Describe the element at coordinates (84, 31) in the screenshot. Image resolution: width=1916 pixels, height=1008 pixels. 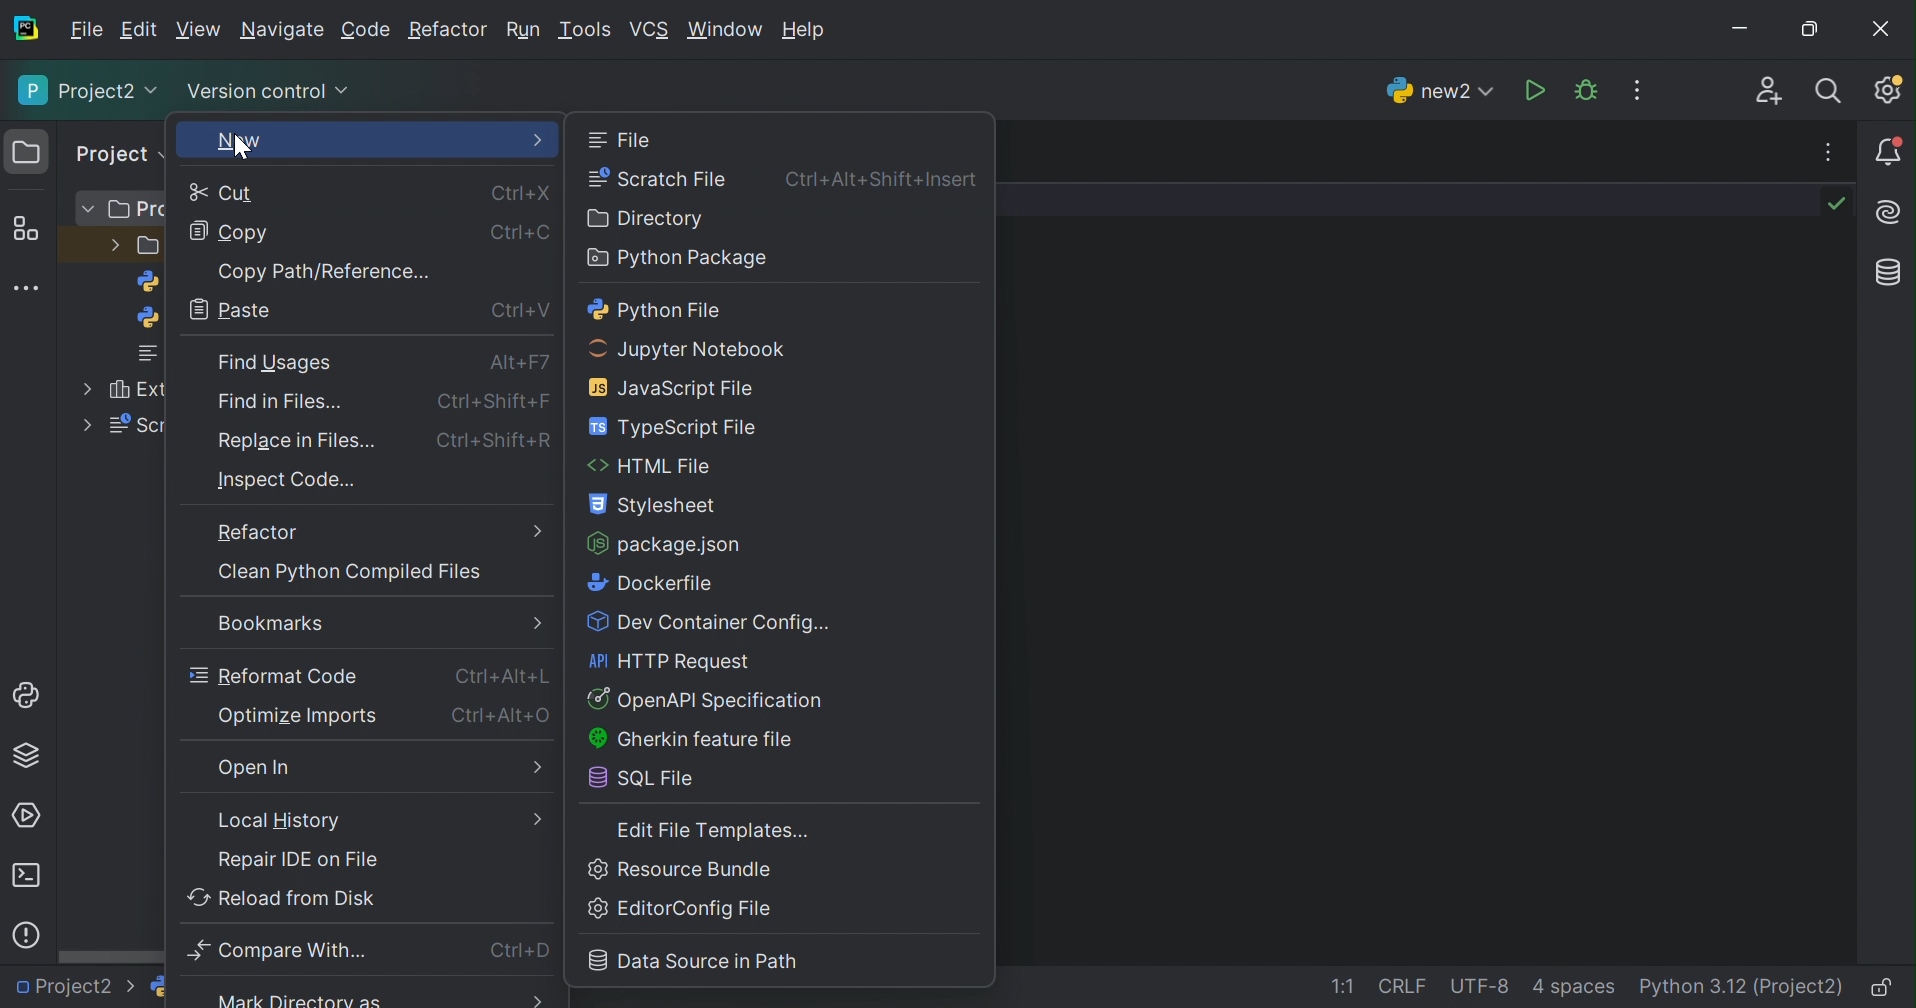
I see `File` at that location.